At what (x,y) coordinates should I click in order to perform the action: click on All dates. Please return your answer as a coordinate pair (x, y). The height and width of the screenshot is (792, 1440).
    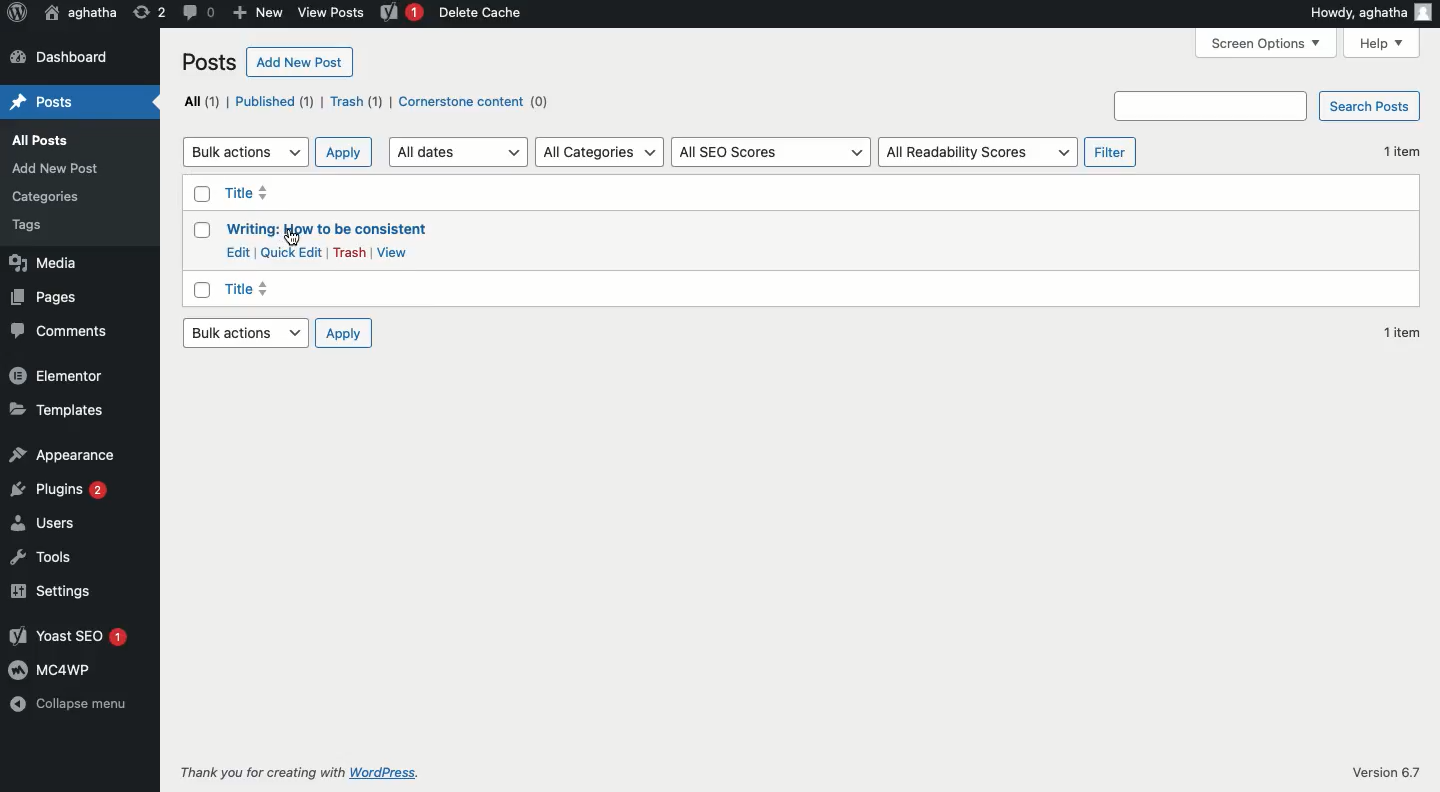
    Looking at the image, I should click on (460, 152).